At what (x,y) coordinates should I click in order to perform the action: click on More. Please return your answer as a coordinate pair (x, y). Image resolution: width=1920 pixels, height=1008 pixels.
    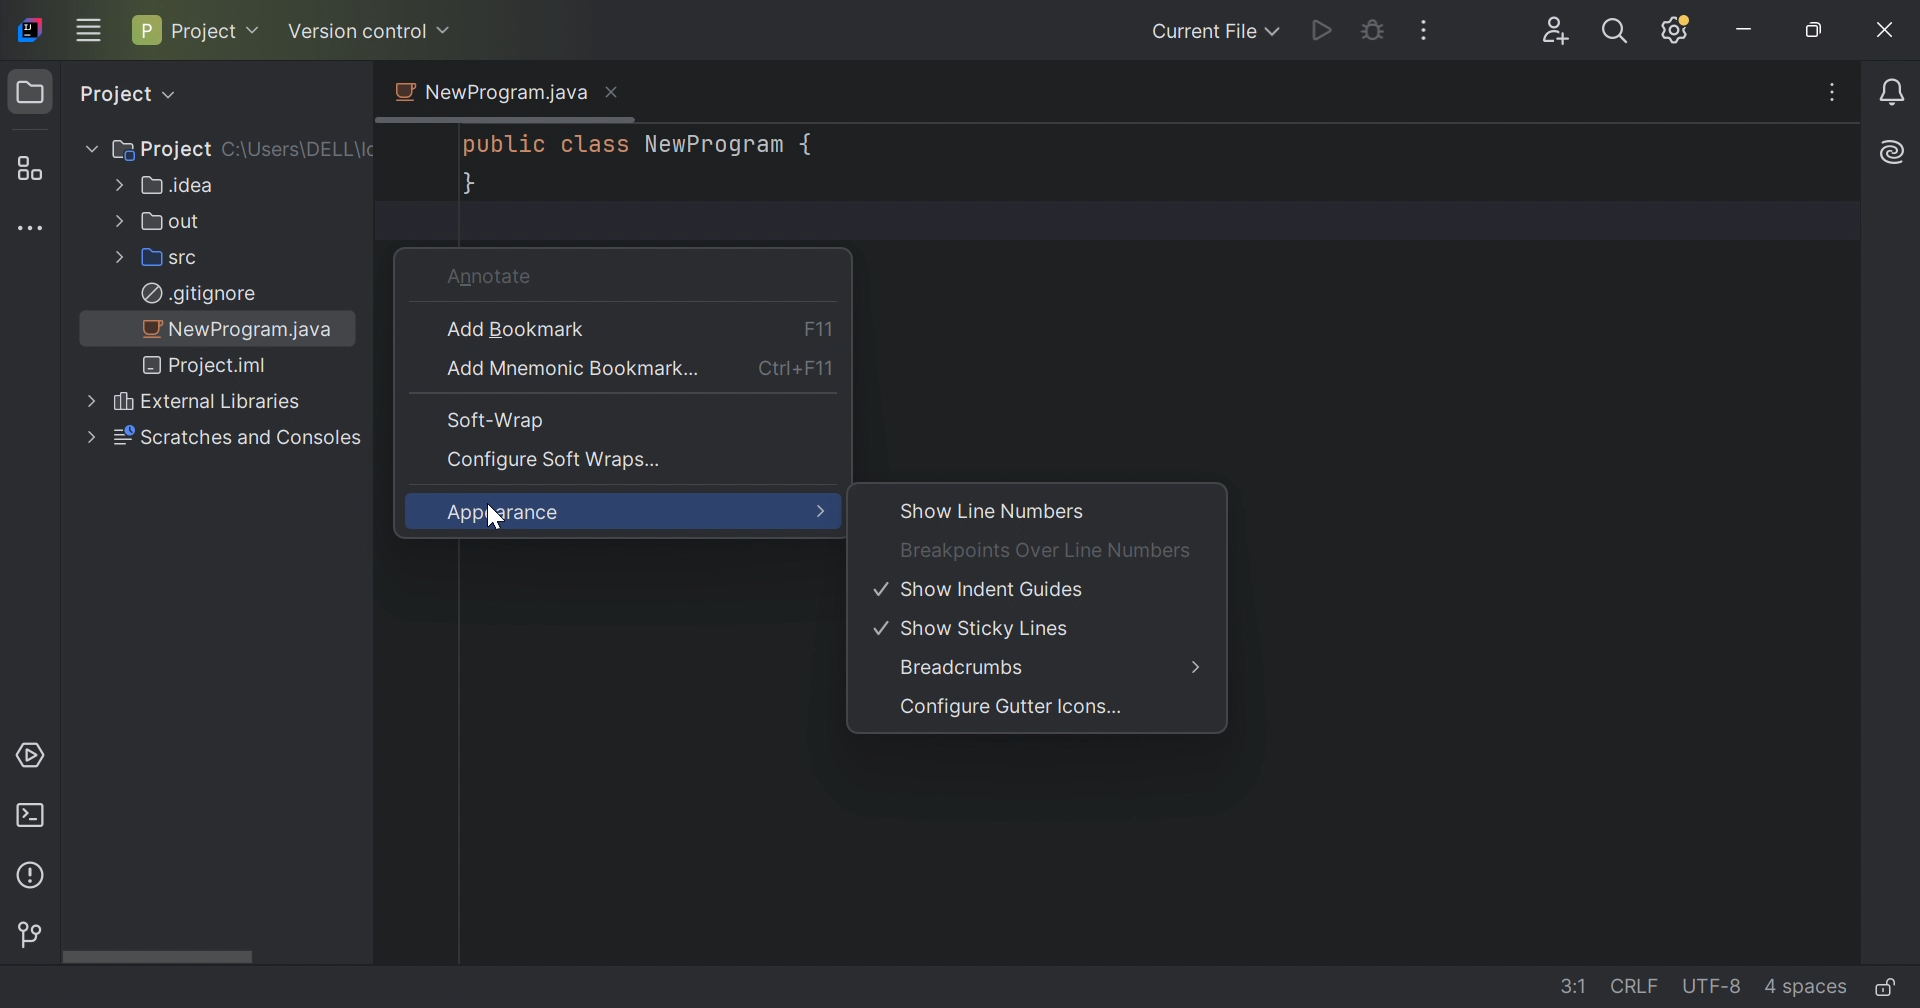
    Looking at the image, I should click on (1197, 667).